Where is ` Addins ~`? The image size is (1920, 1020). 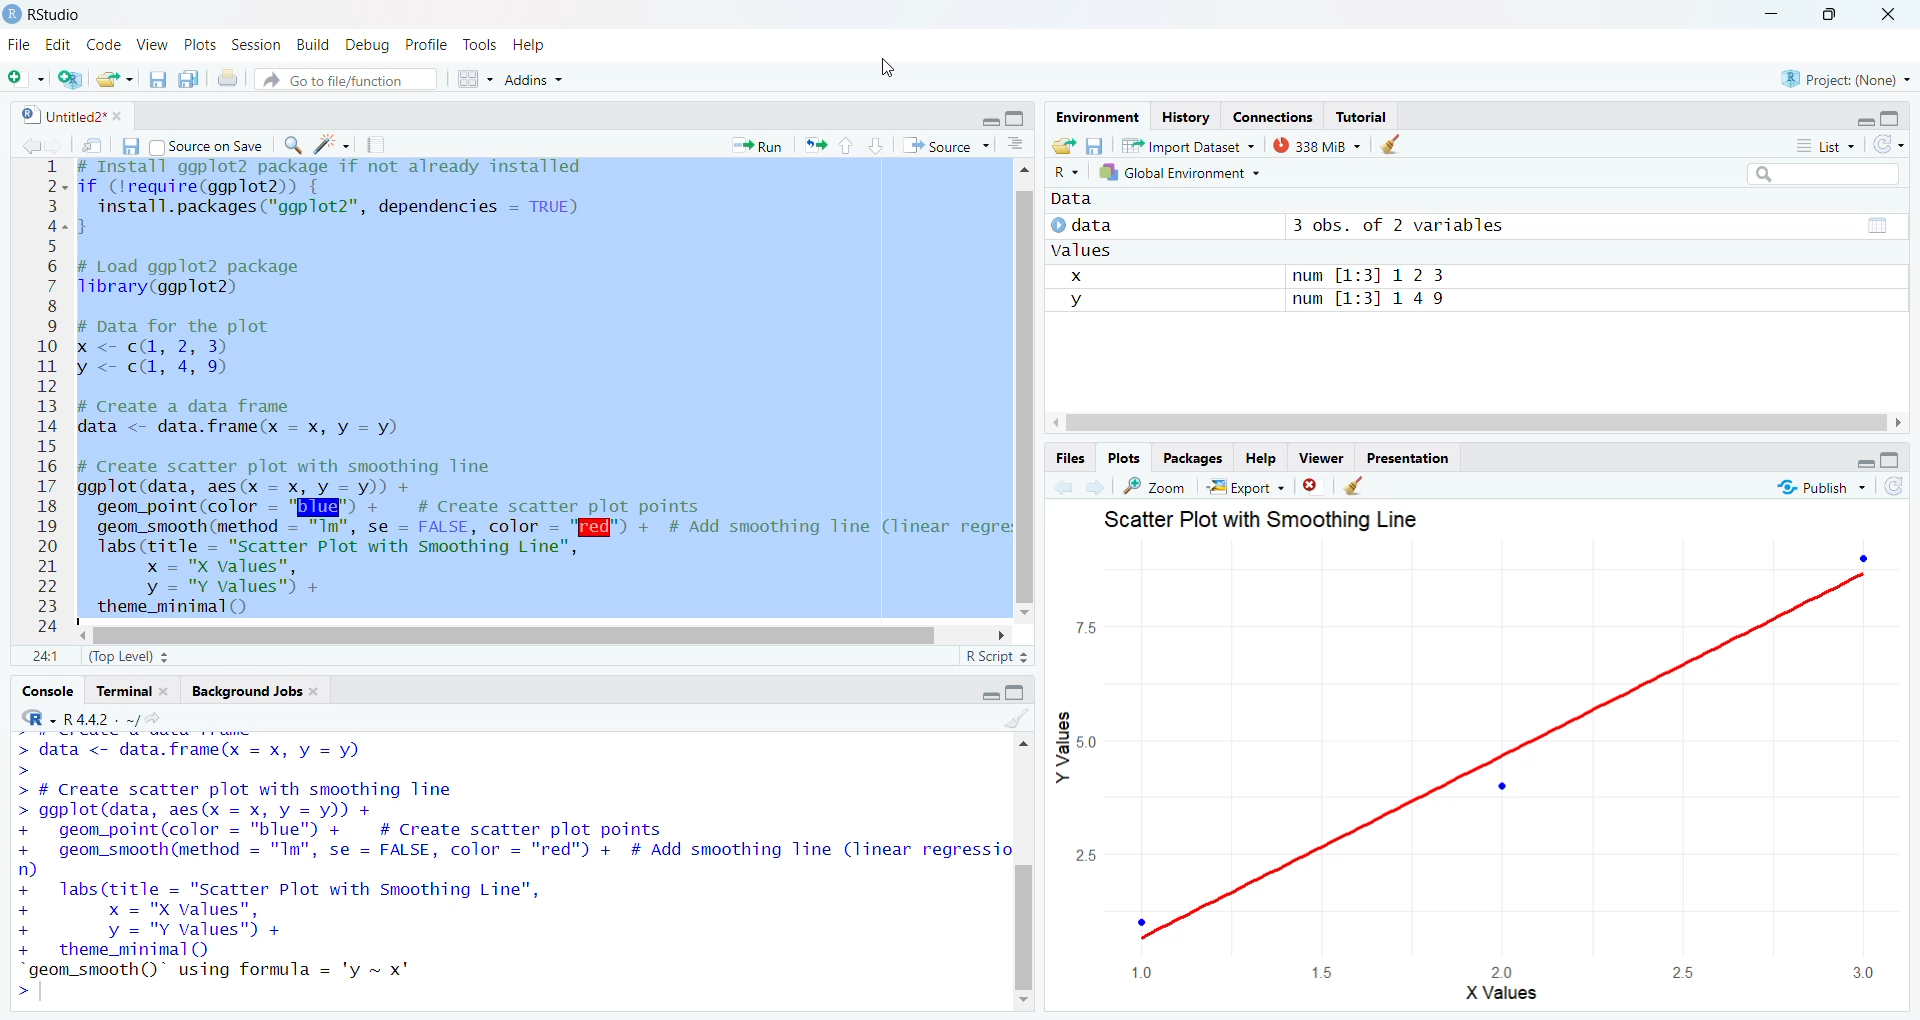  Addins ~ is located at coordinates (538, 80).